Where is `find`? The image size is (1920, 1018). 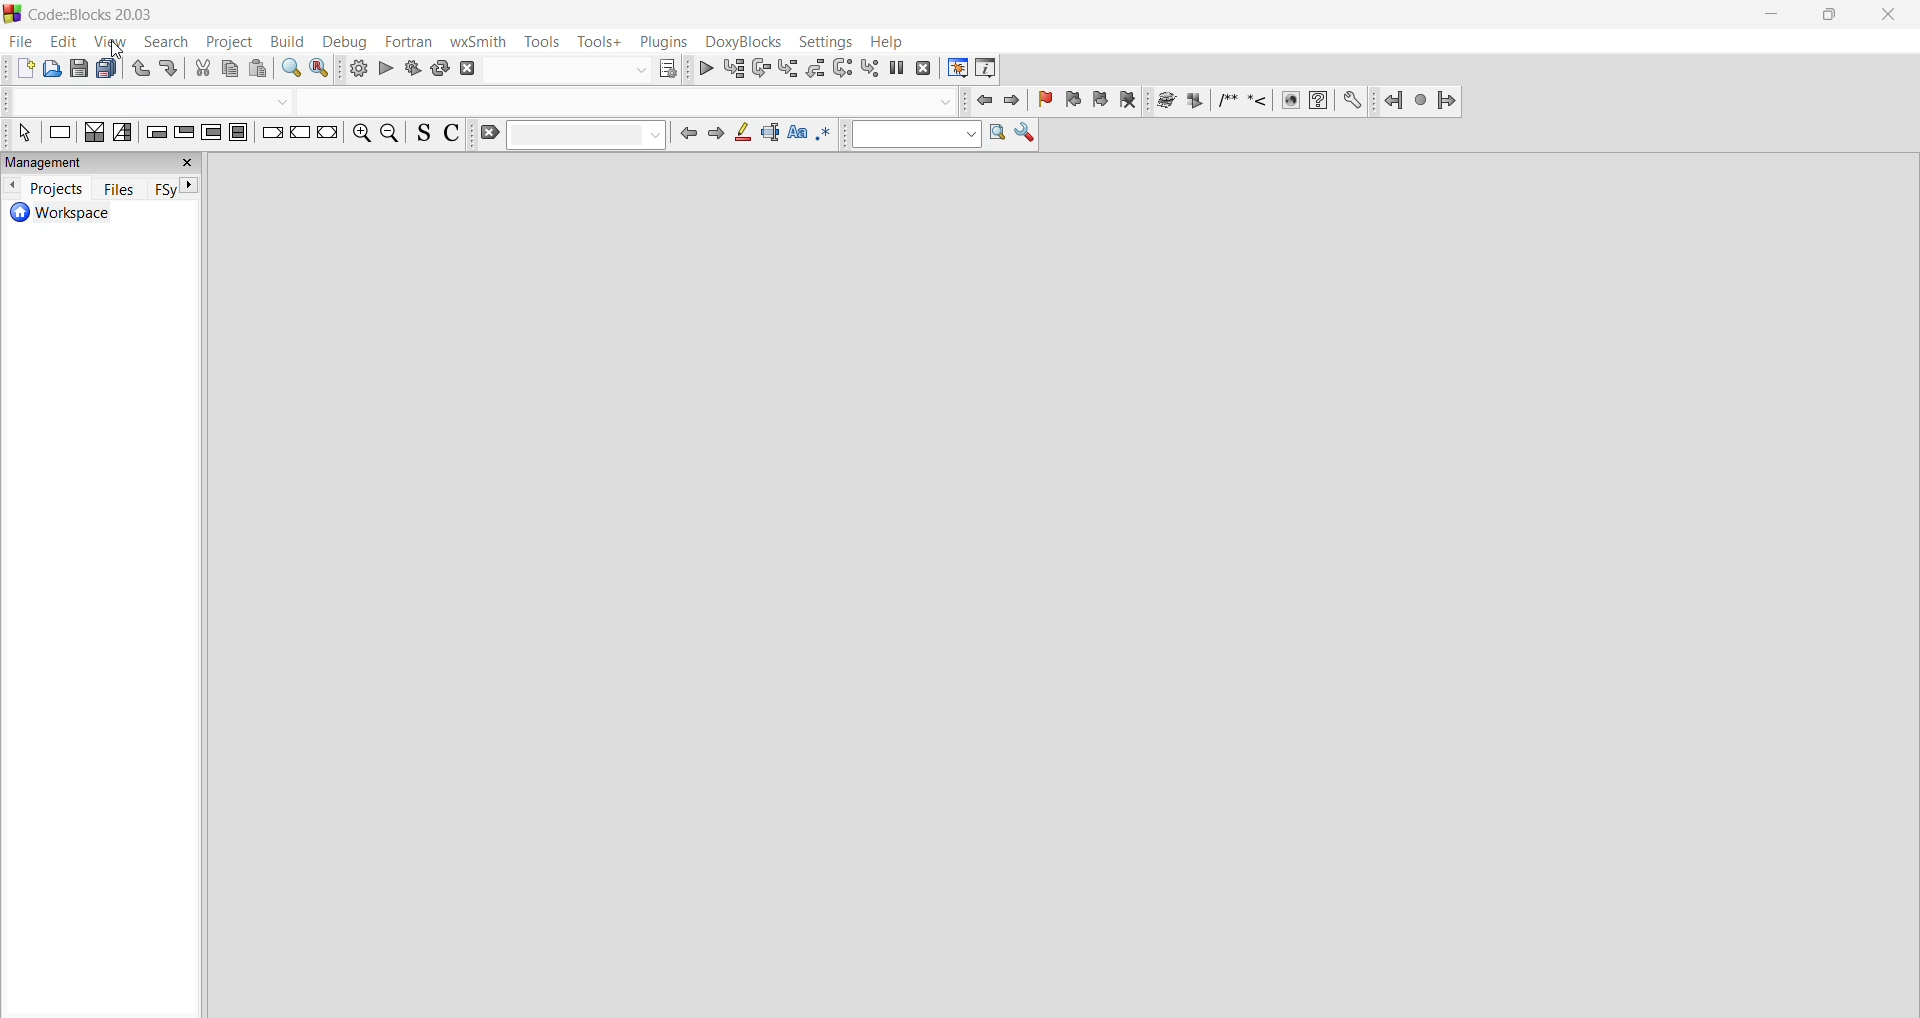 find is located at coordinates (292, 70).